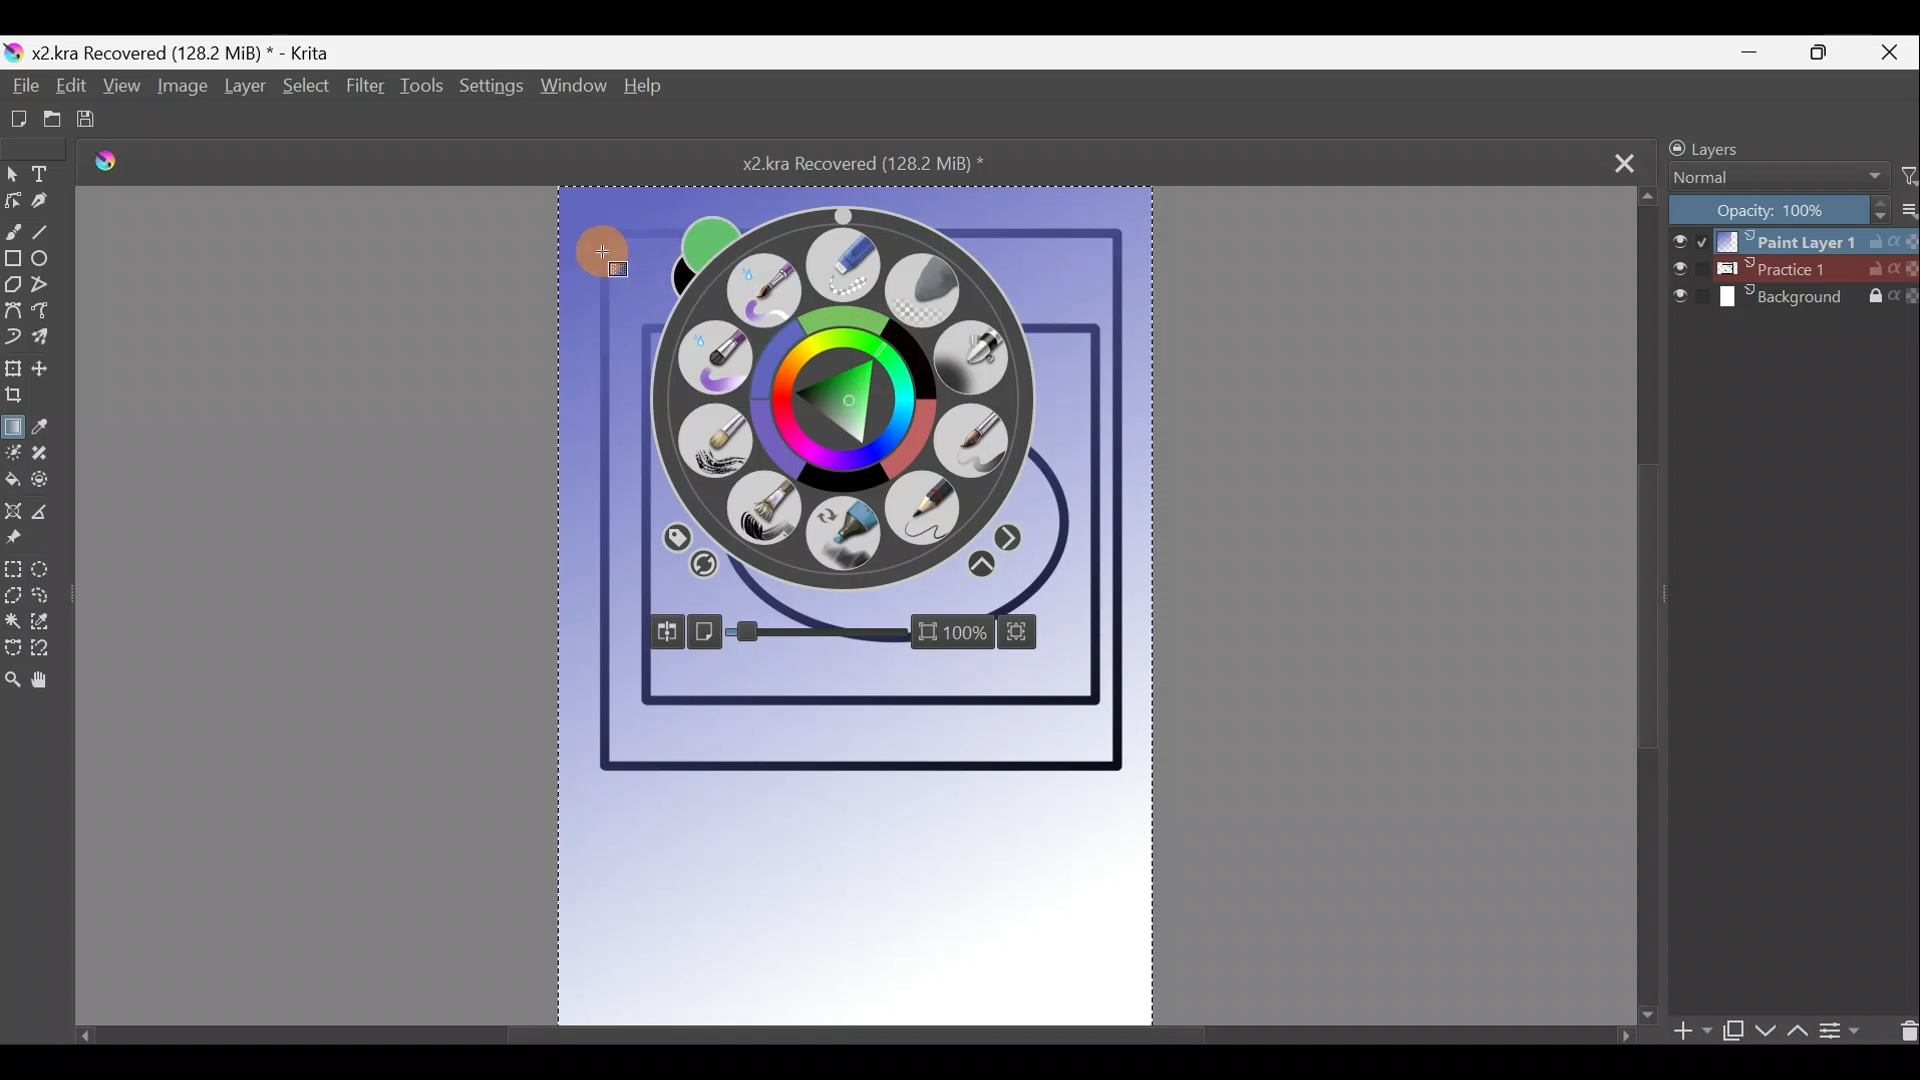 The width and height of the screenshot is (1920, 1080). What do you see at coordinates (1648, 603) in the screenshot?
I see `Scroll bar` at bounding box center [1648, 603].